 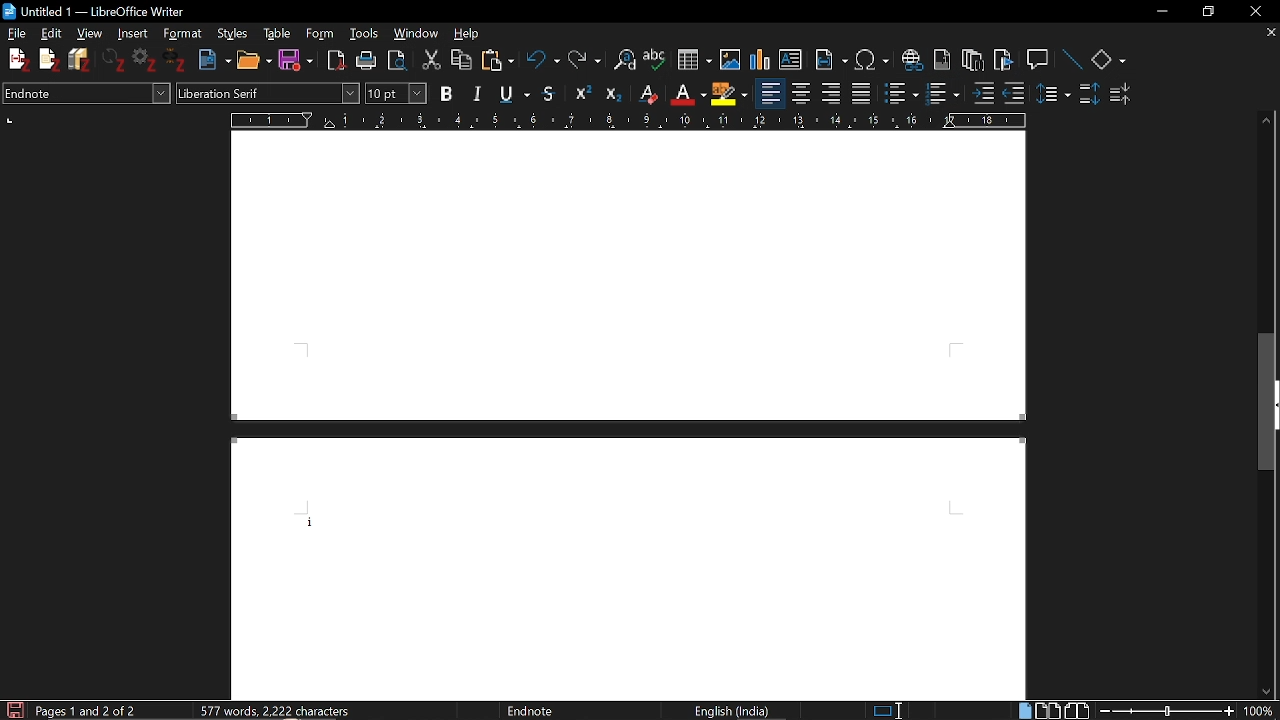 What do you see at coordinates (88, 710) in the screenshot?
I see `page 1 and 2 of 2` at bounding box center [88, 710].